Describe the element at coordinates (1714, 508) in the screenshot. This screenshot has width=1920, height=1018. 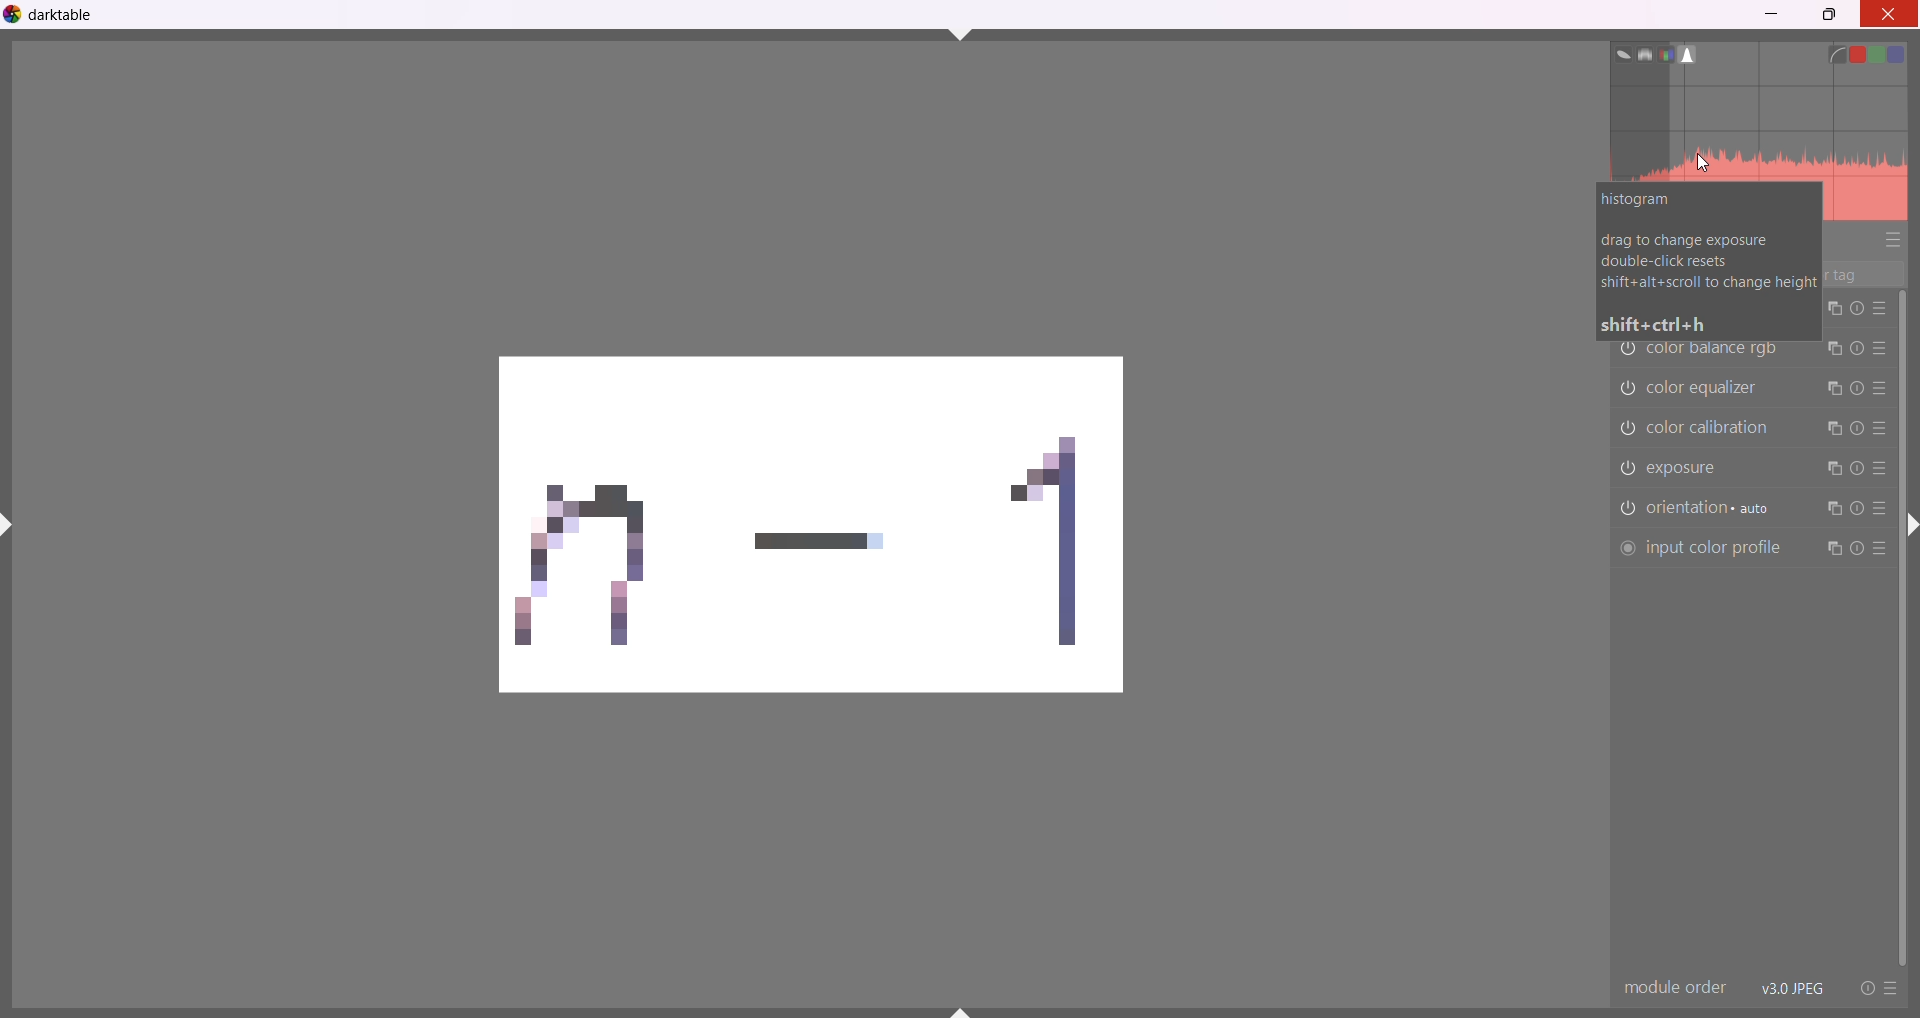
I see `orientation` at that location.